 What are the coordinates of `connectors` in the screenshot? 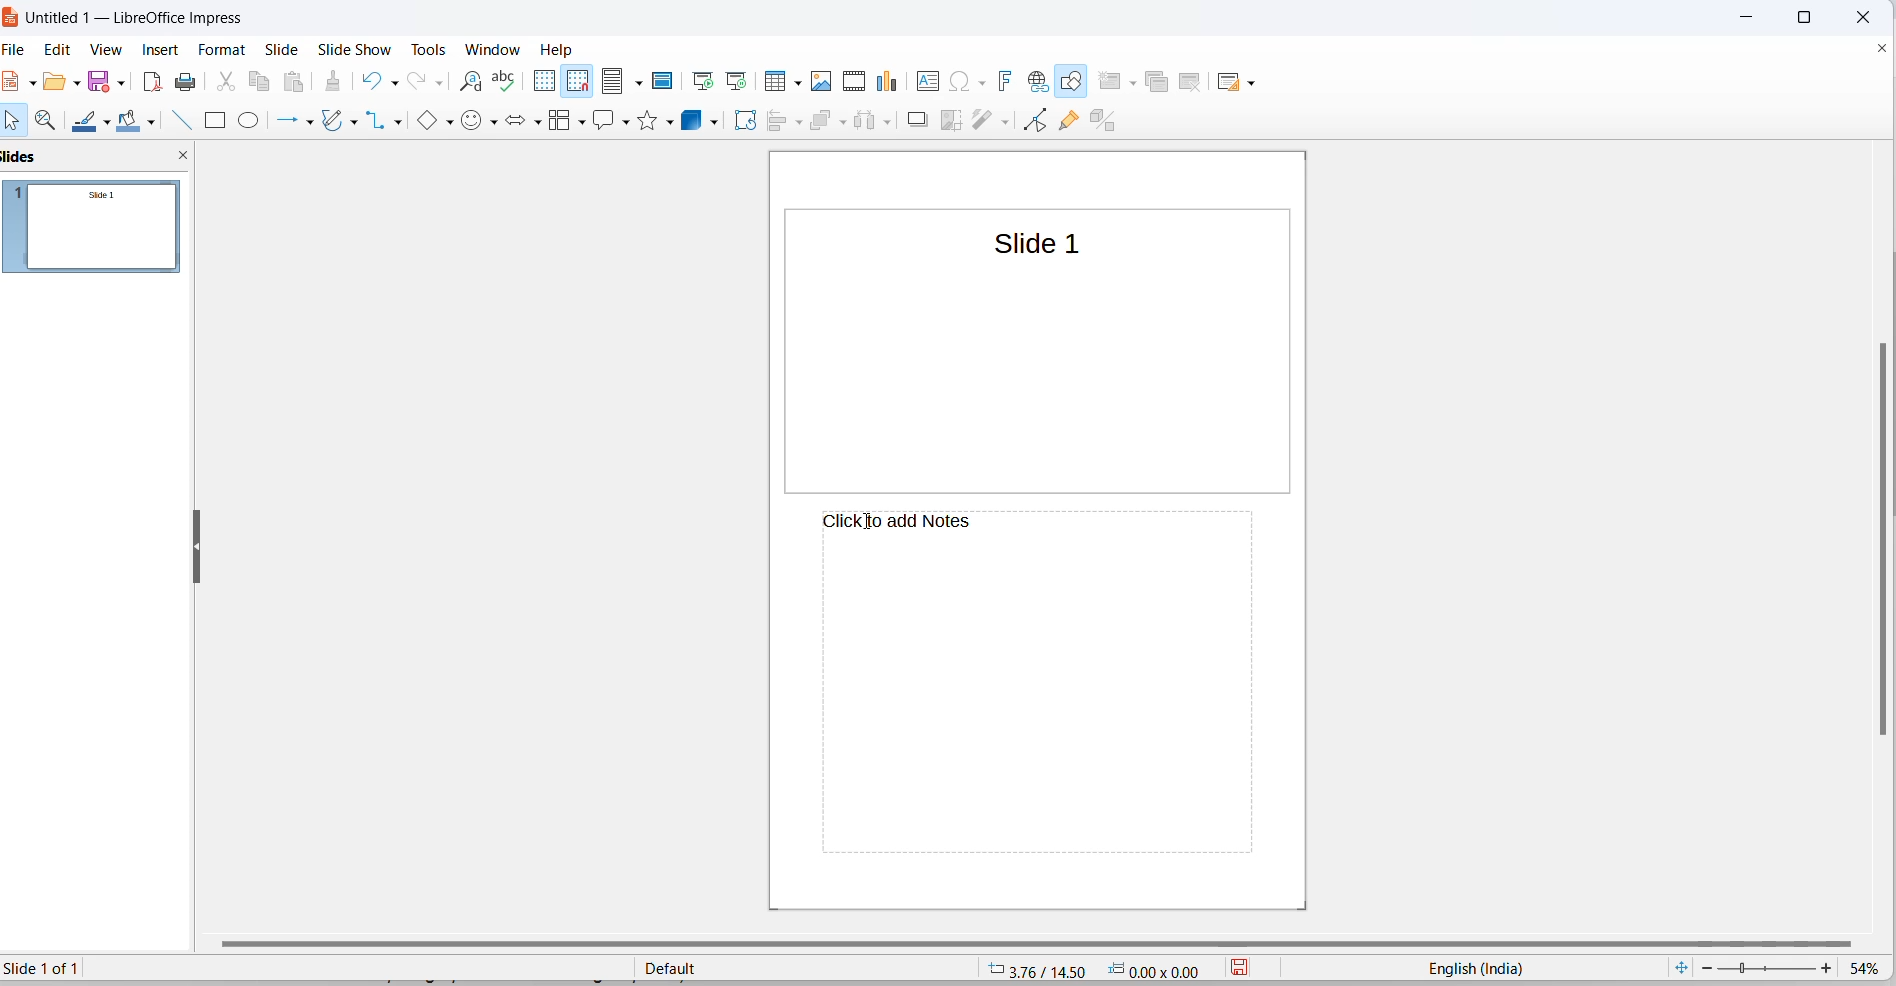 It's located at (380, 120).